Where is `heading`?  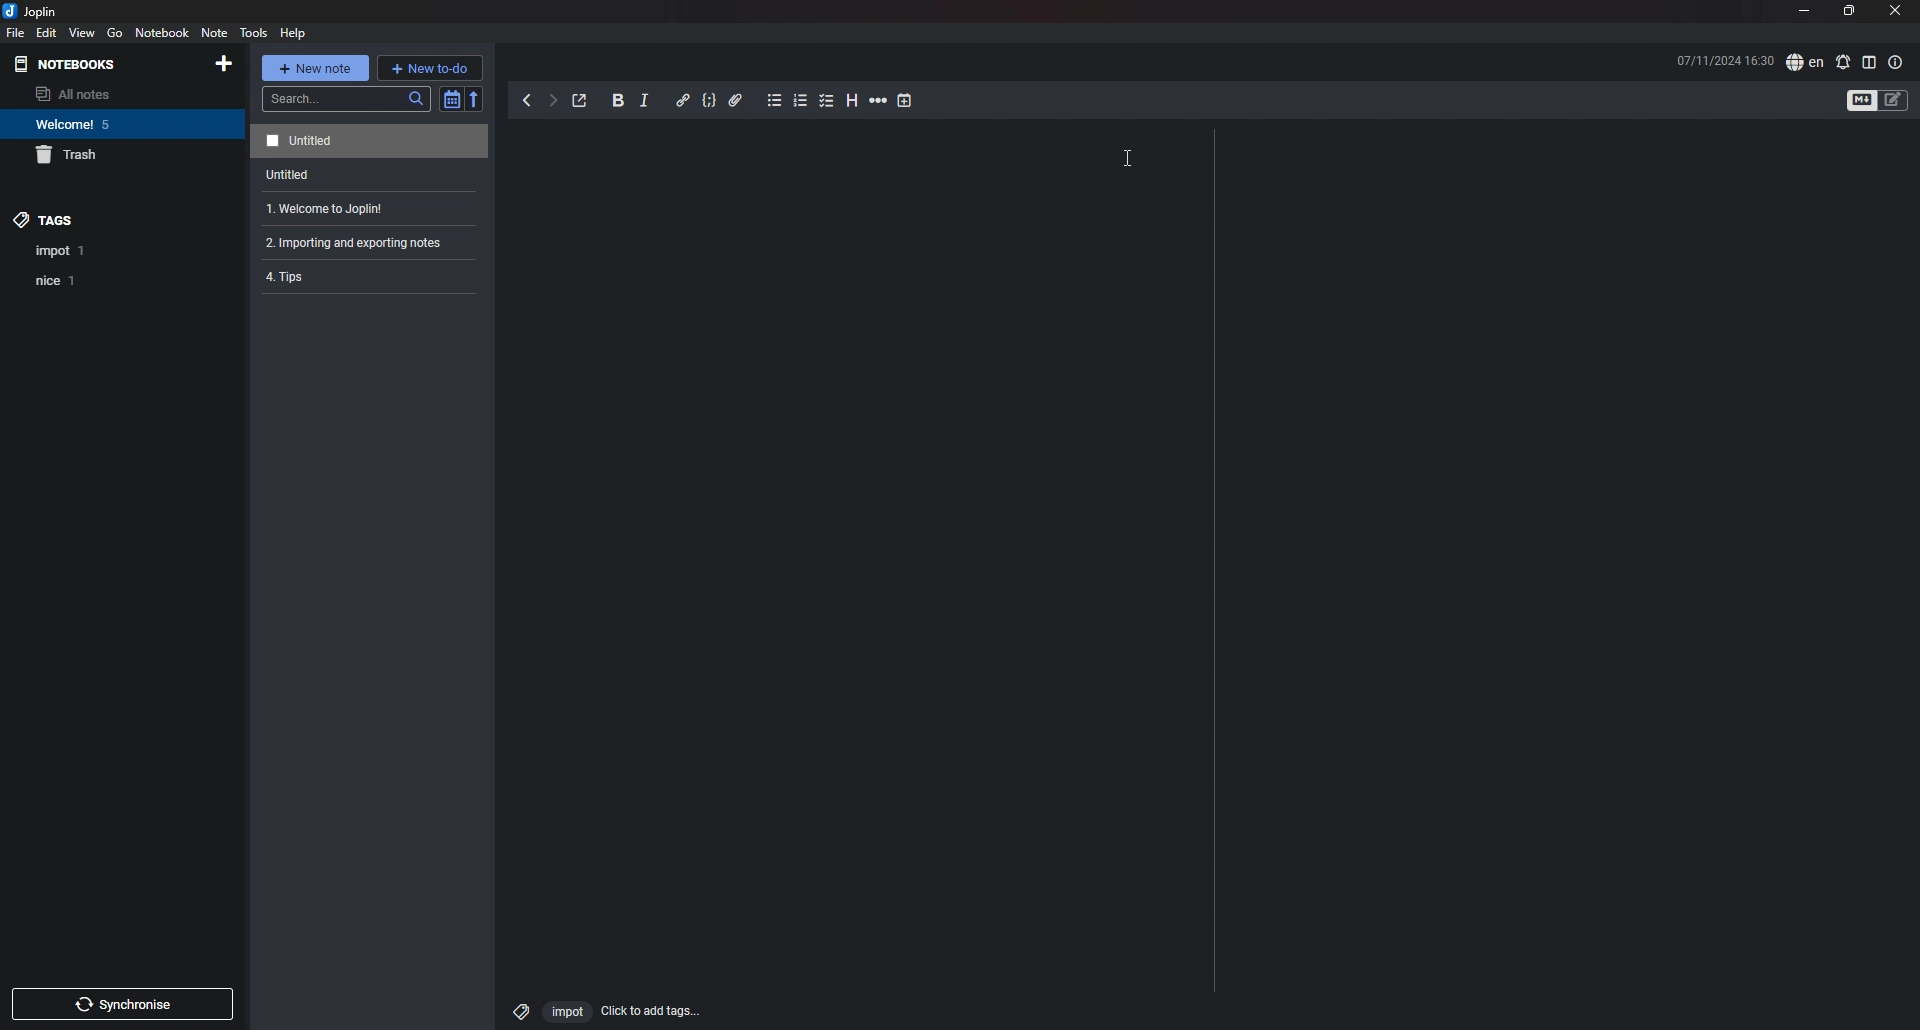 heading is located at coordinates (850, 100).